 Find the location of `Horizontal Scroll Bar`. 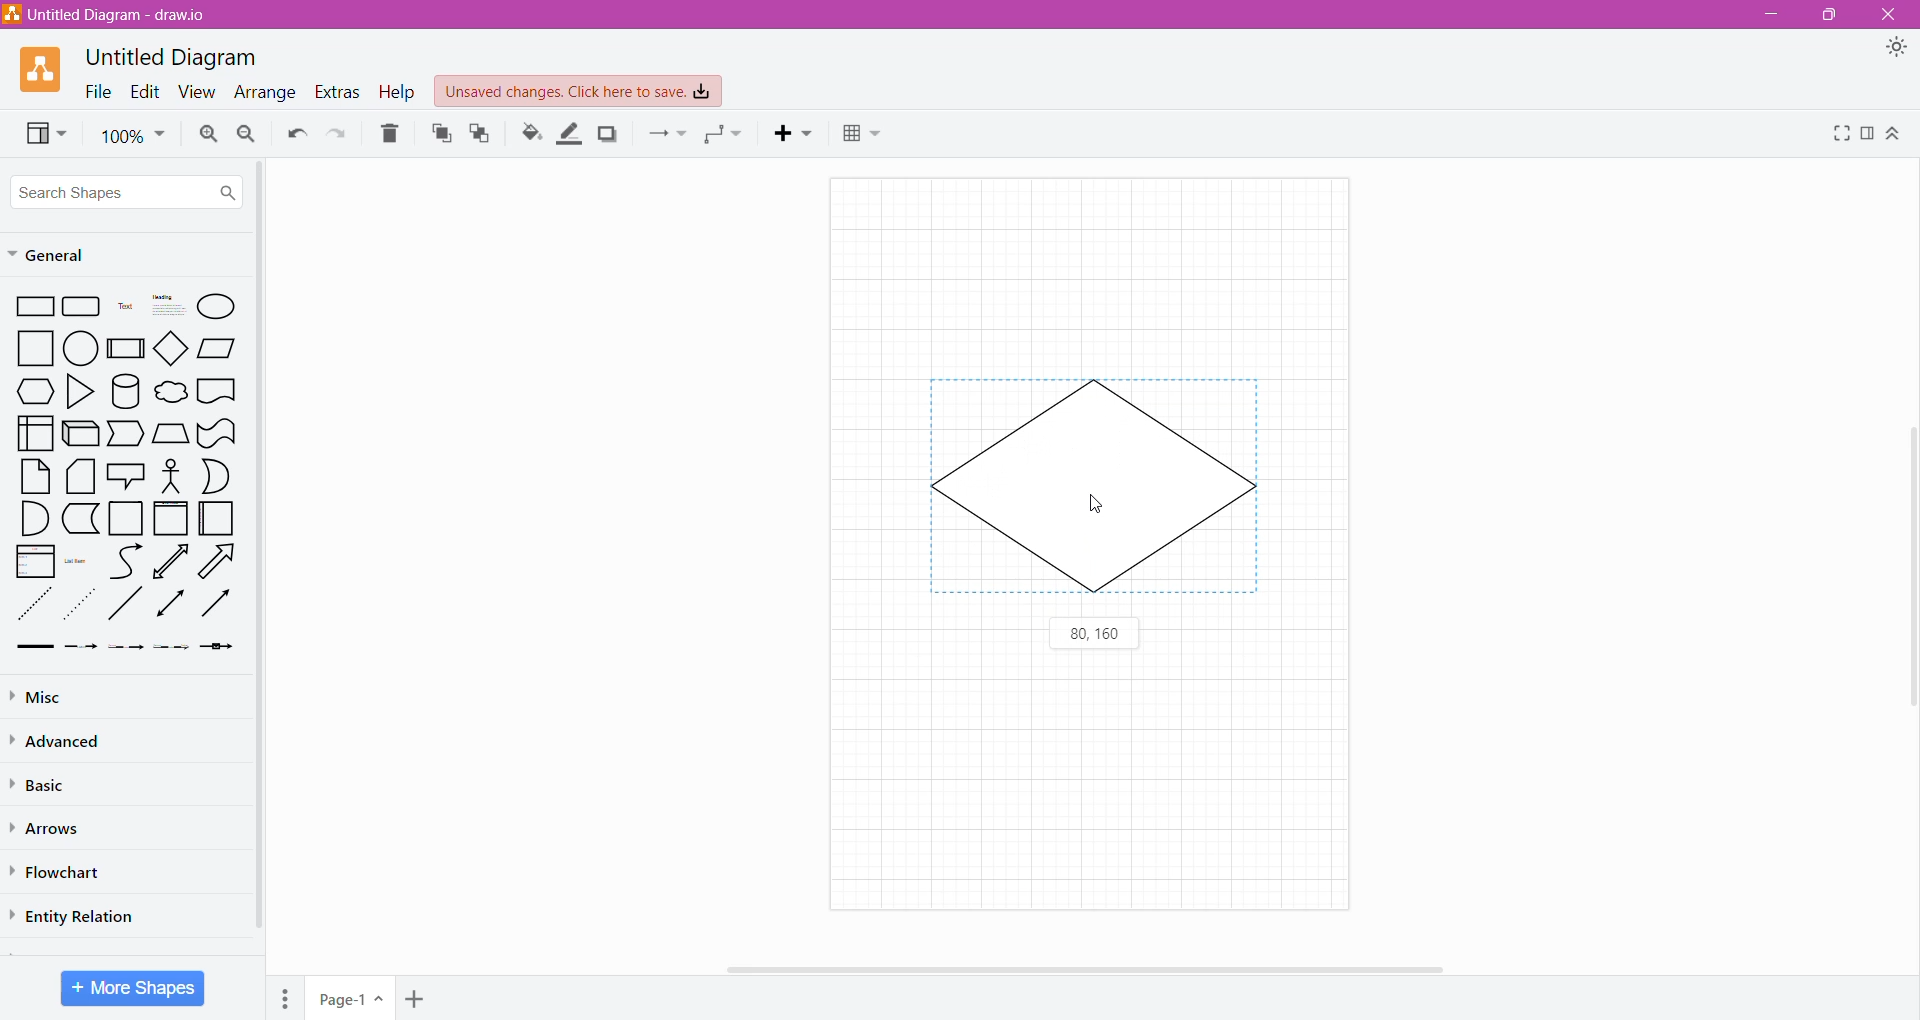

Horizontal Scroll Bar is located at coordinates (1089, 967).